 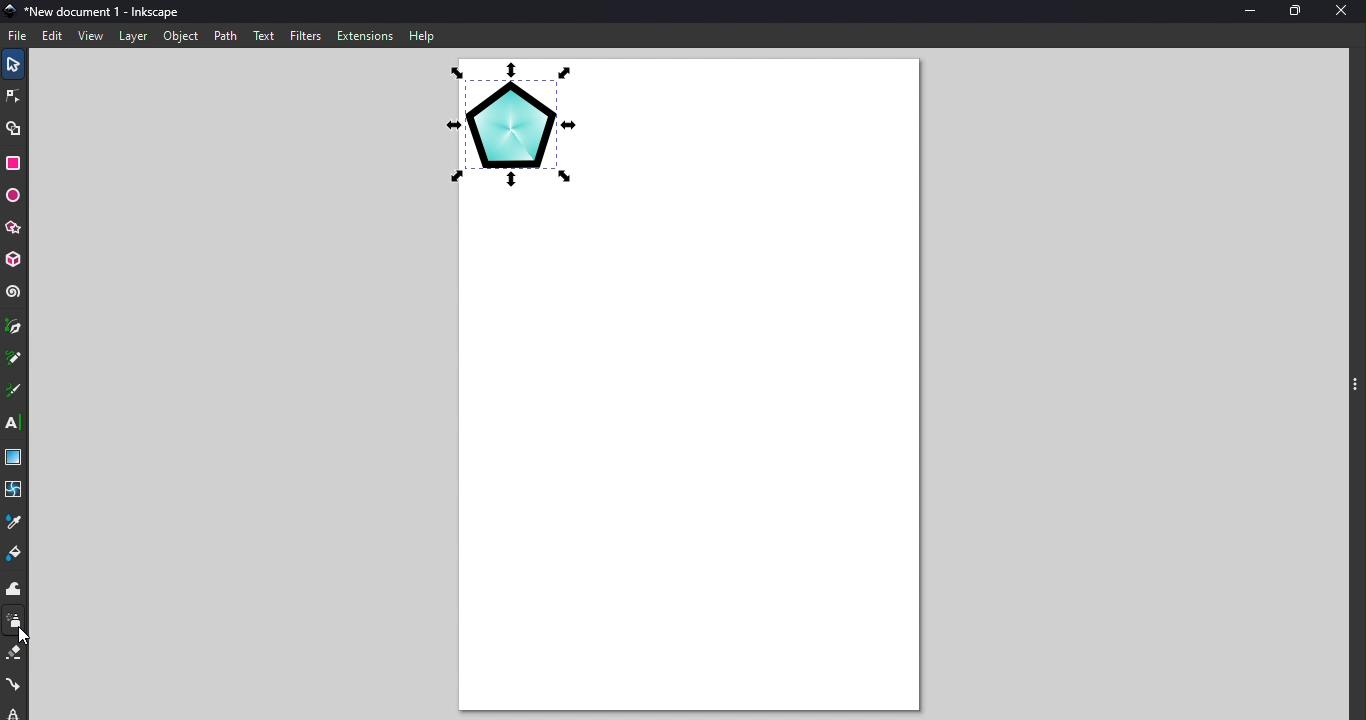 What do you see at coordinates (688, 388) in the screenshot?
I see `Canvas` at bounding box center [688, 388].